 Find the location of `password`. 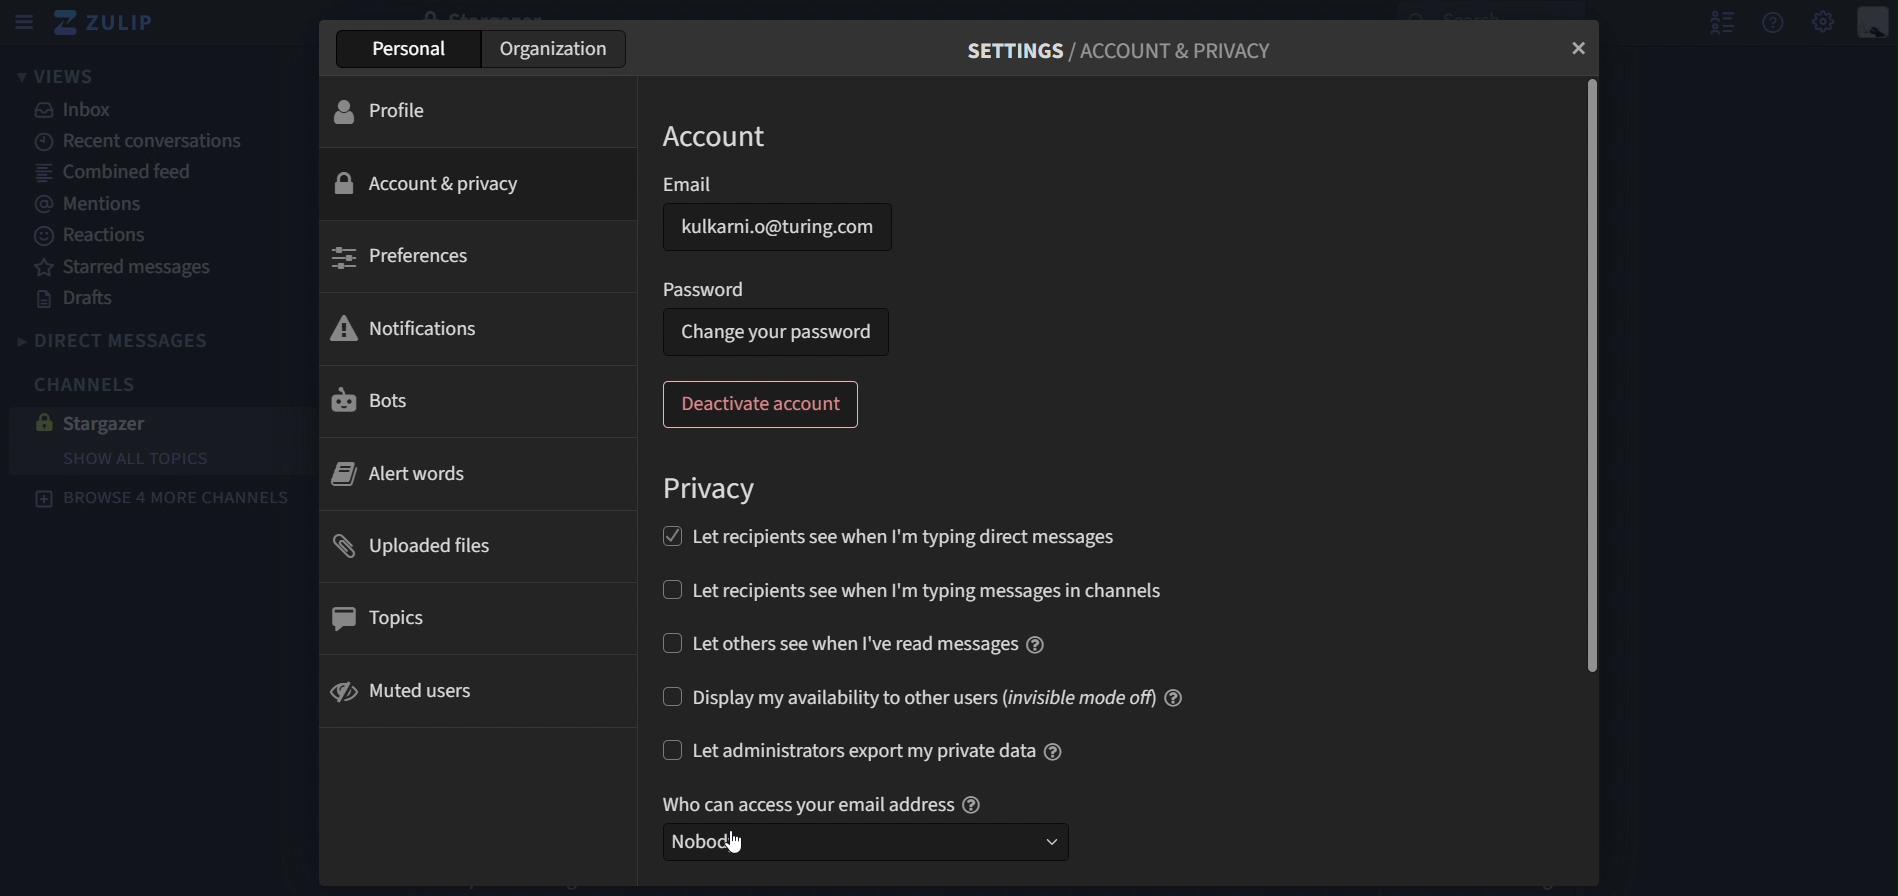

password is located at coordinates (707, 289).